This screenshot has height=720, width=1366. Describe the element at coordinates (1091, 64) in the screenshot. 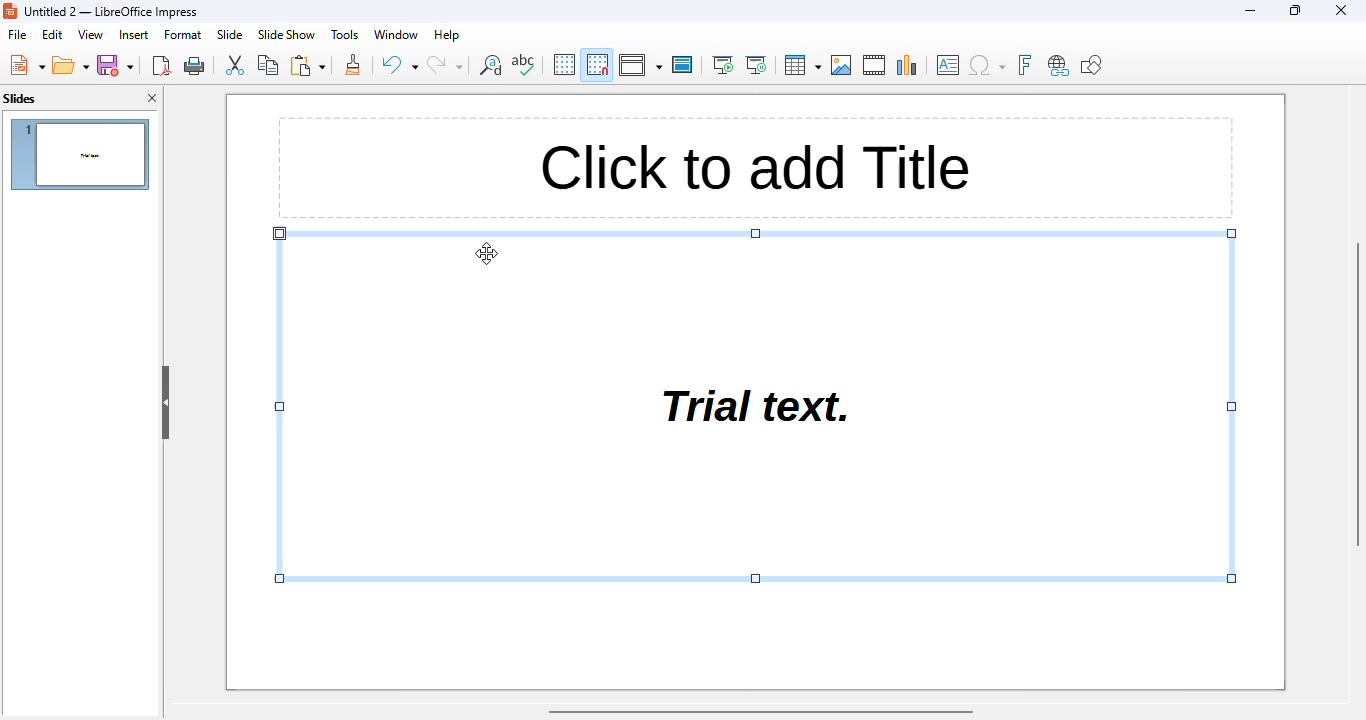

I see `show draw functions` at that location.